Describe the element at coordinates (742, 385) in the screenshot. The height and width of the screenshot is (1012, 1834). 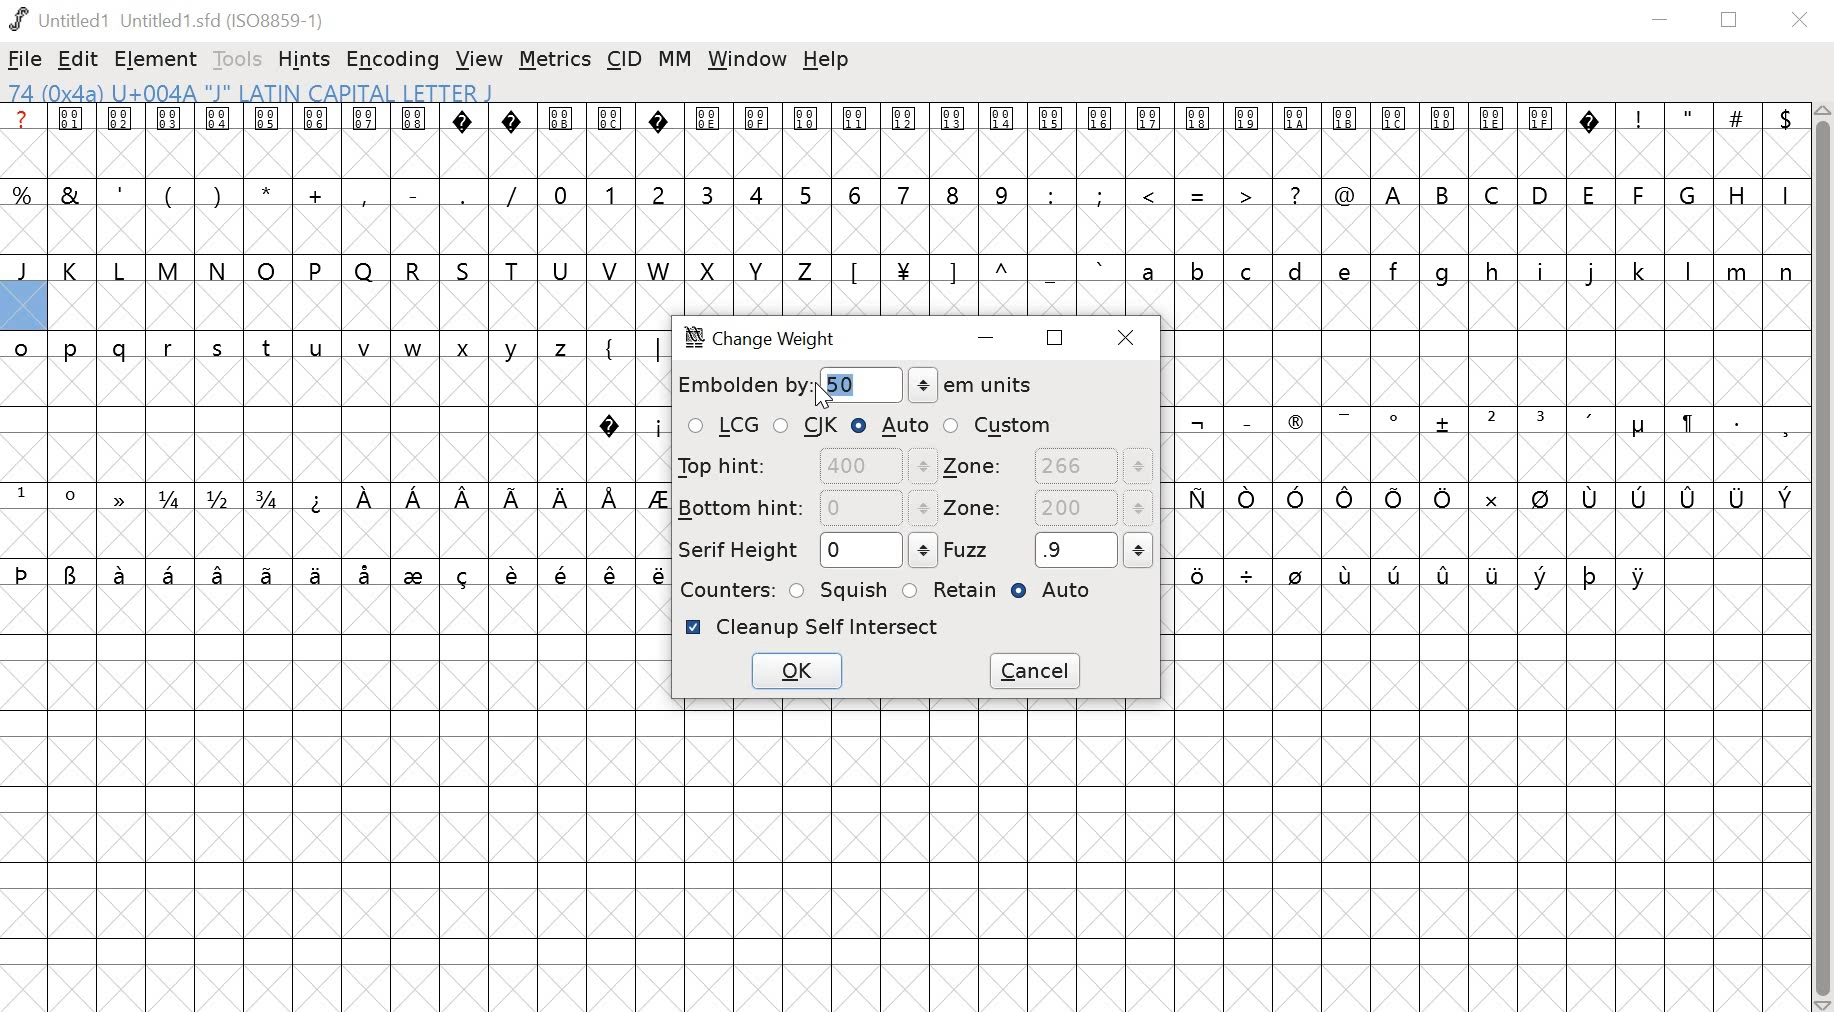
I see `embolden by` at that location.